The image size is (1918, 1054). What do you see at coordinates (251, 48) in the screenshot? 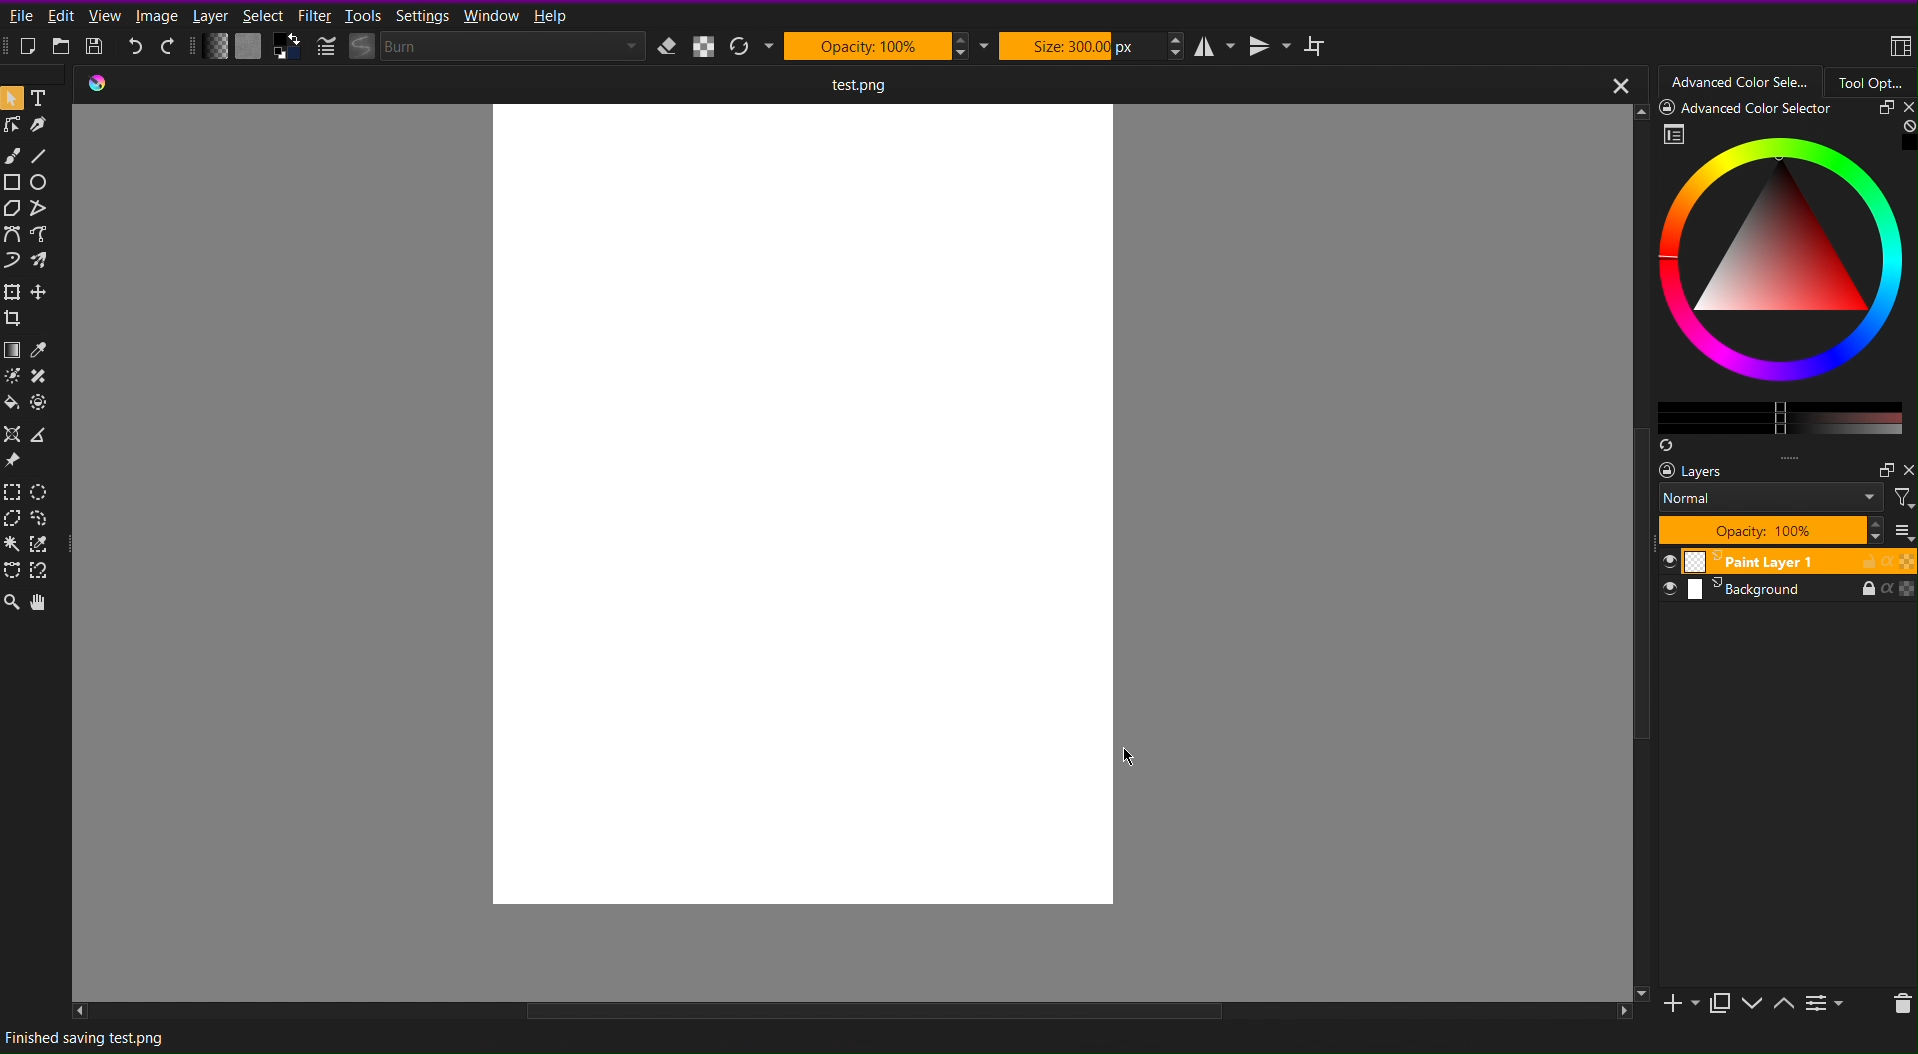
I see `Color Settings` at bounding box center [251, 48].